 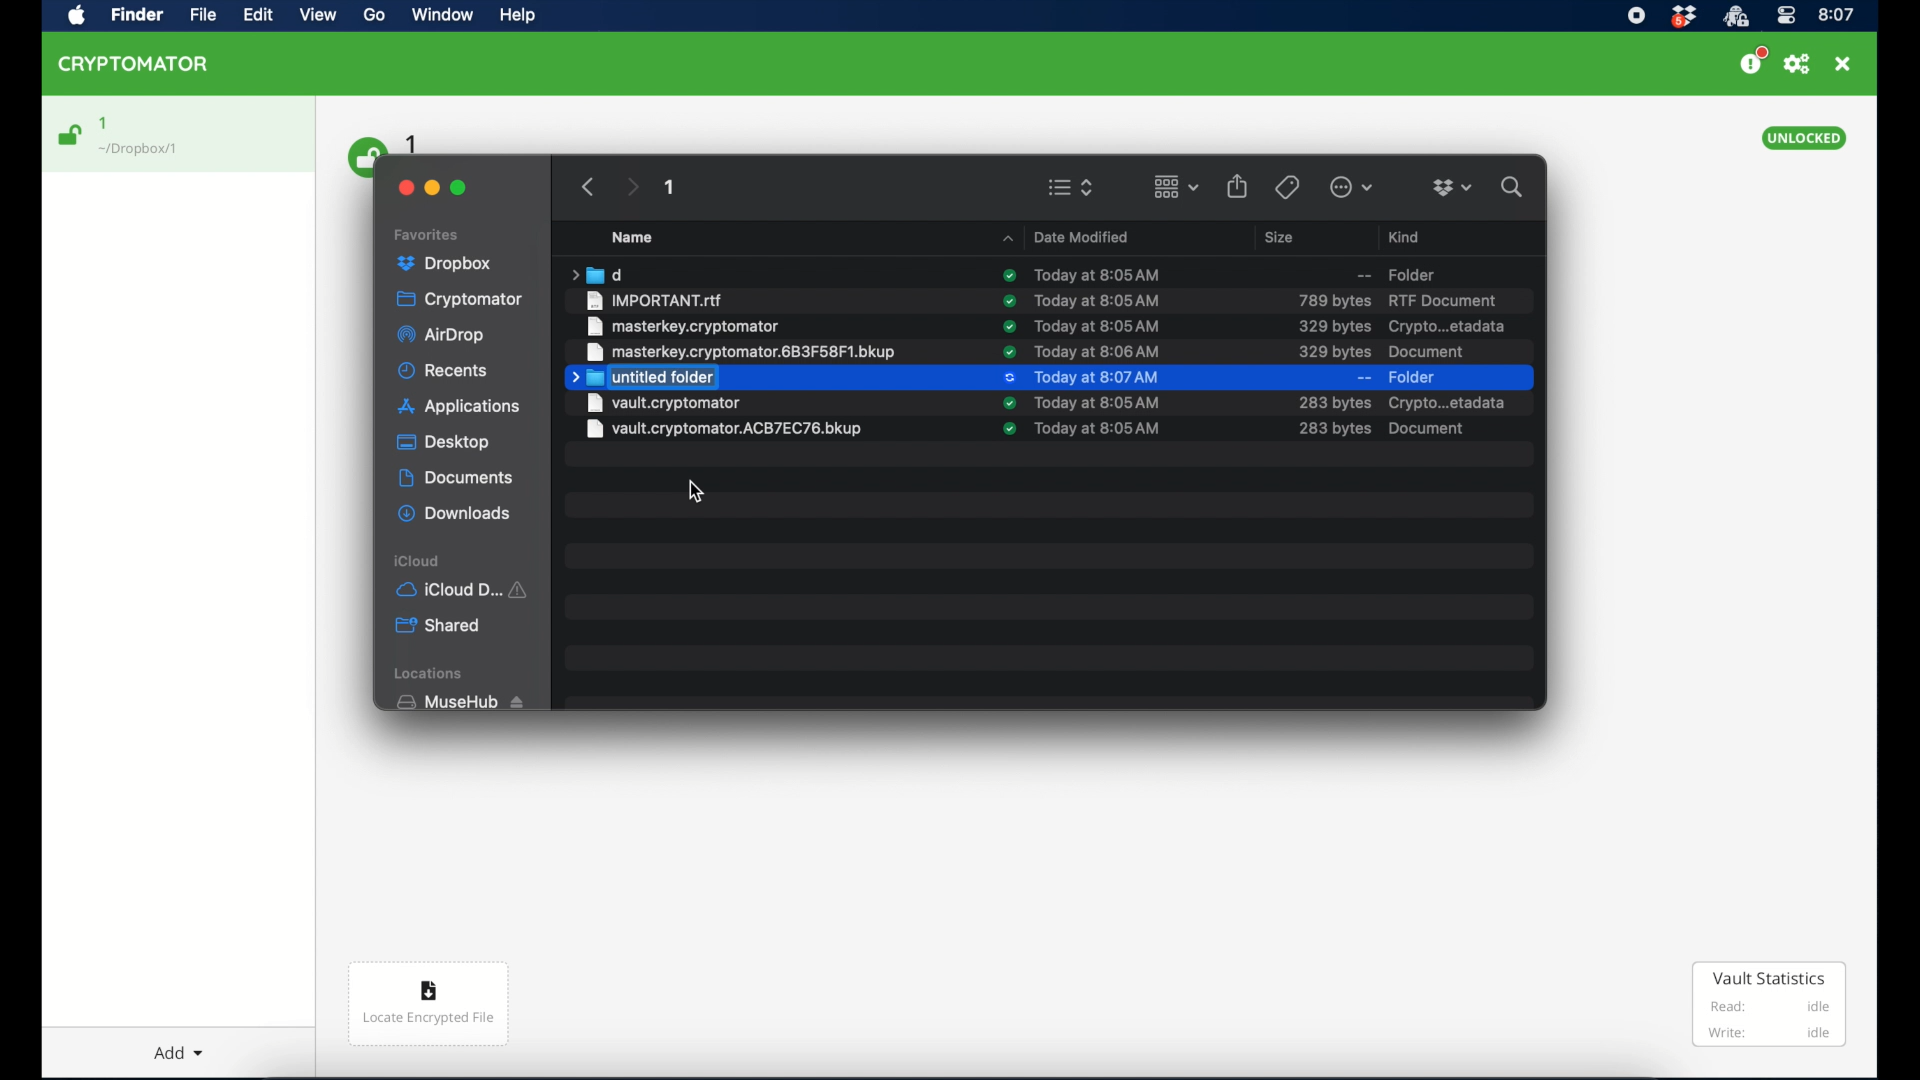 I want to click on size, so click(x=1282, y=237).